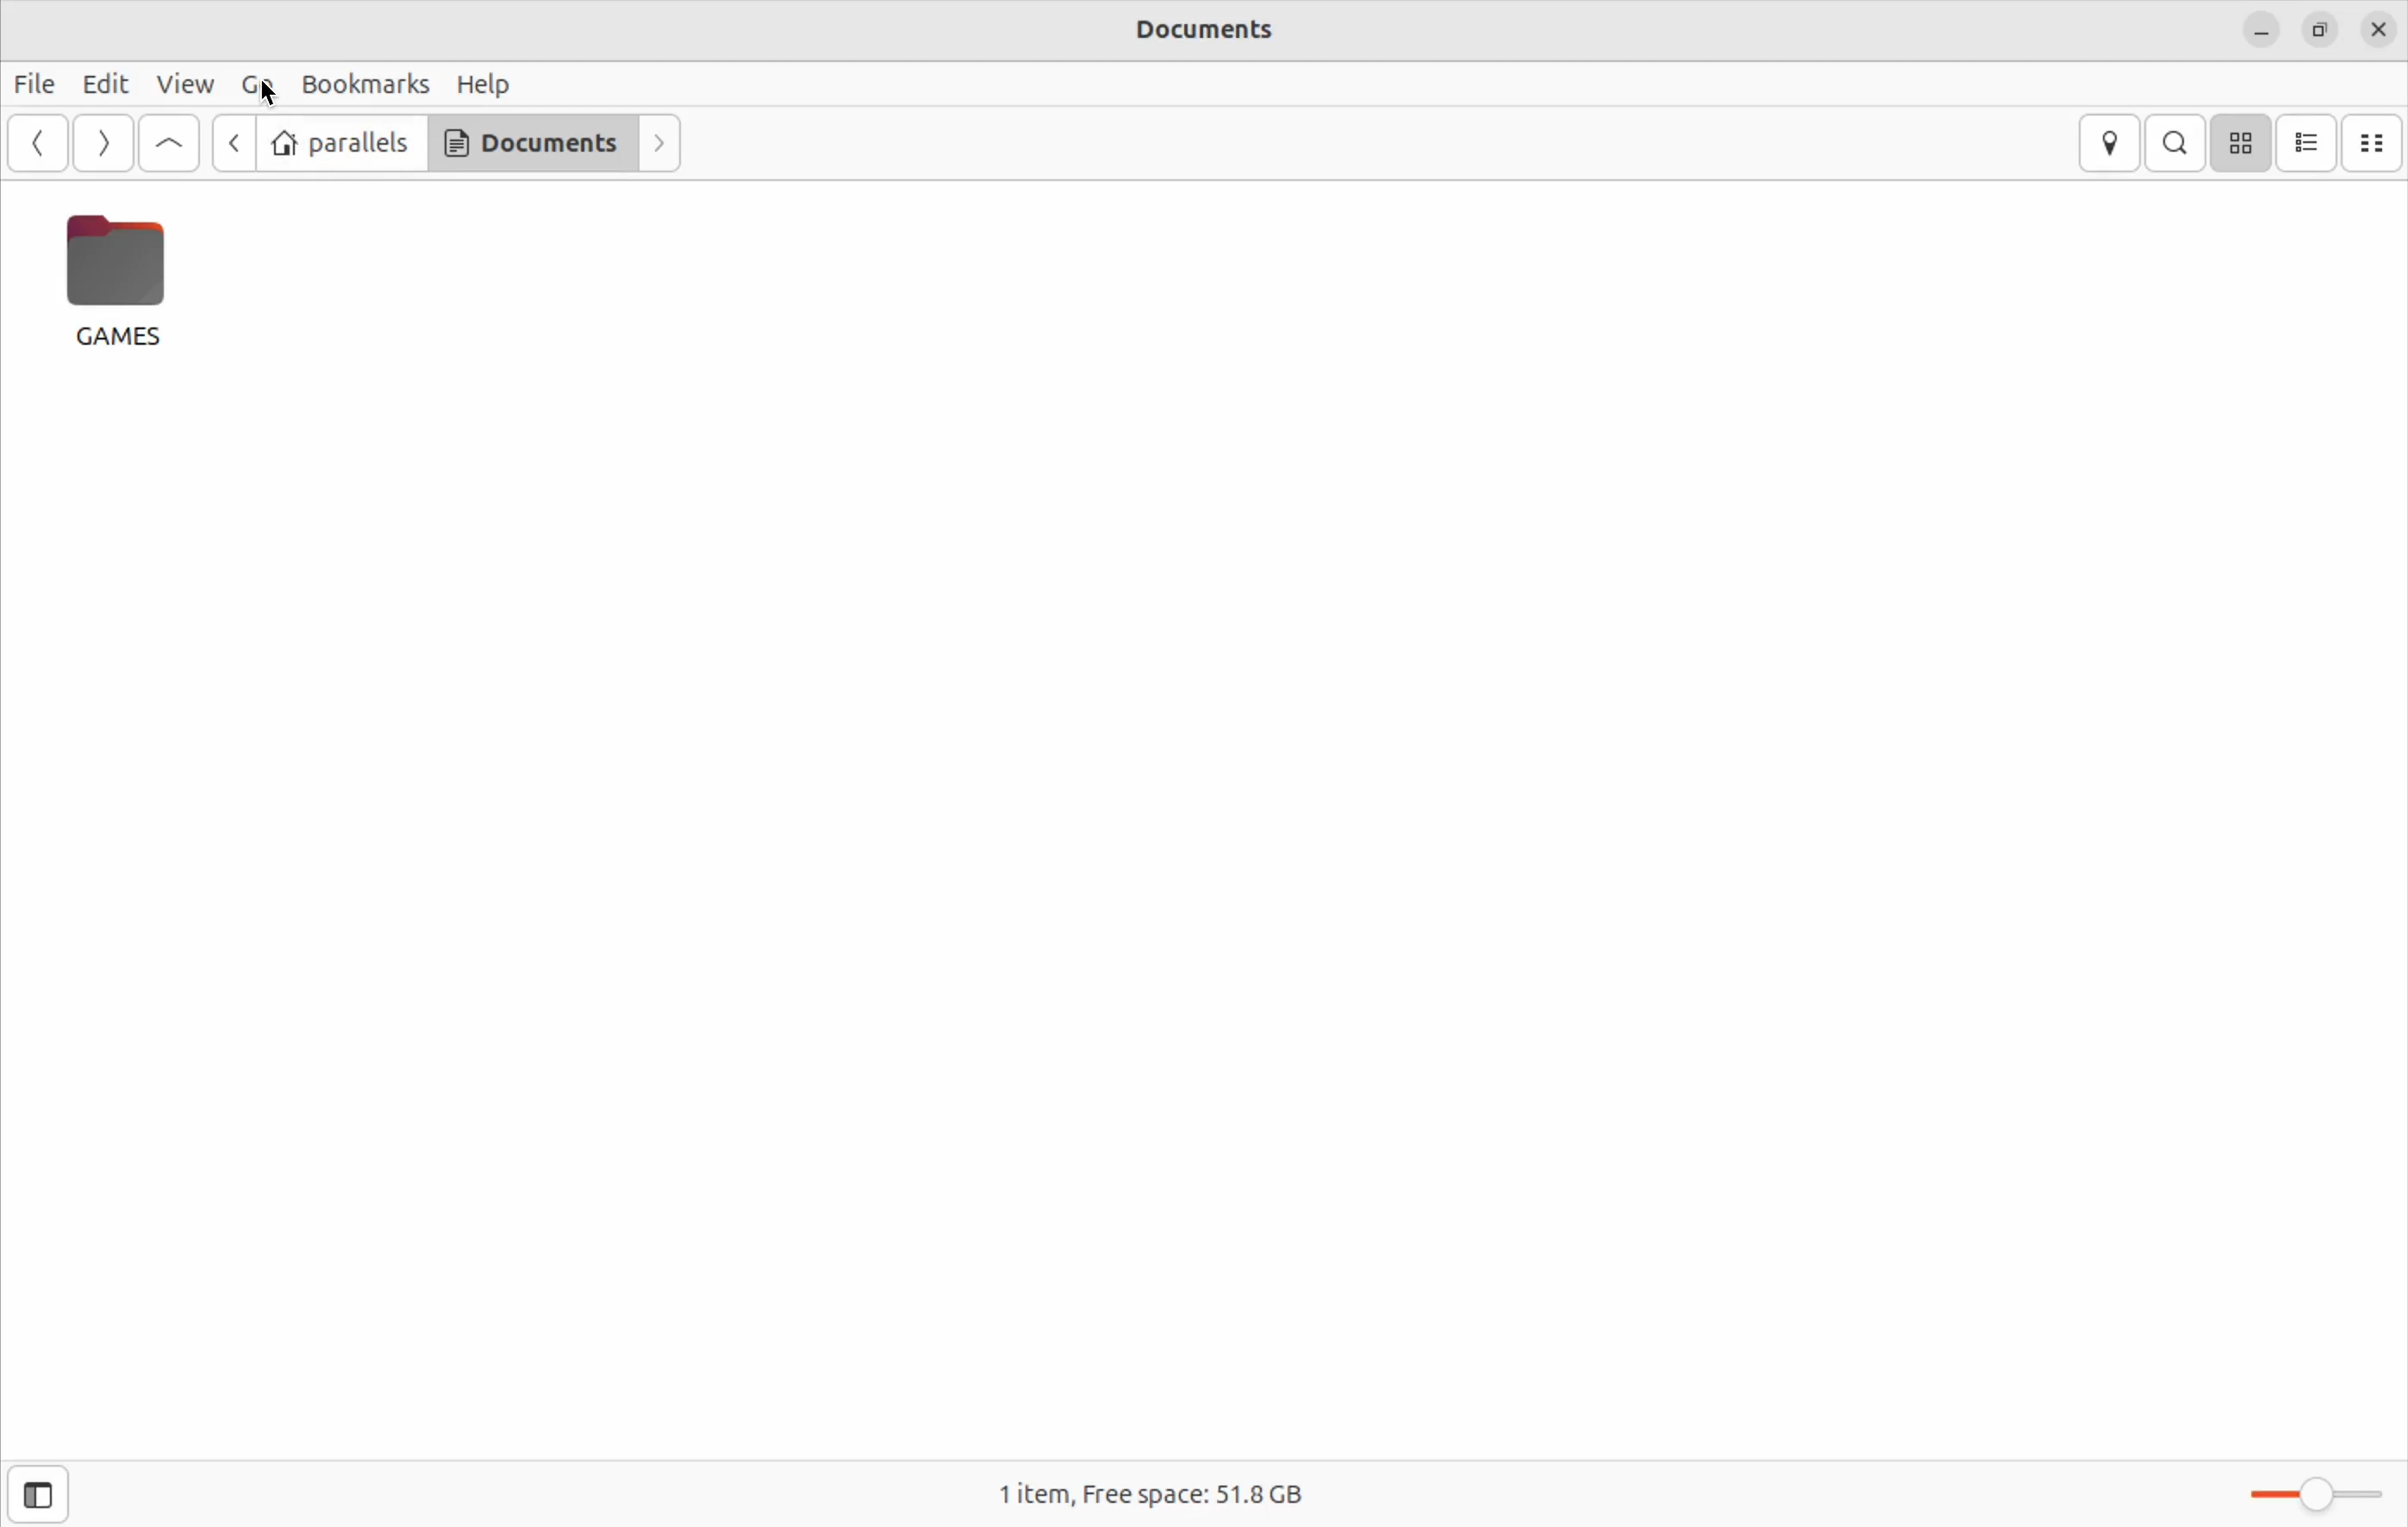 The width and height of the screenshot is (2408, 1527). I want to click on 1 item free space 51.8 Gb, so click(1164, 1489).